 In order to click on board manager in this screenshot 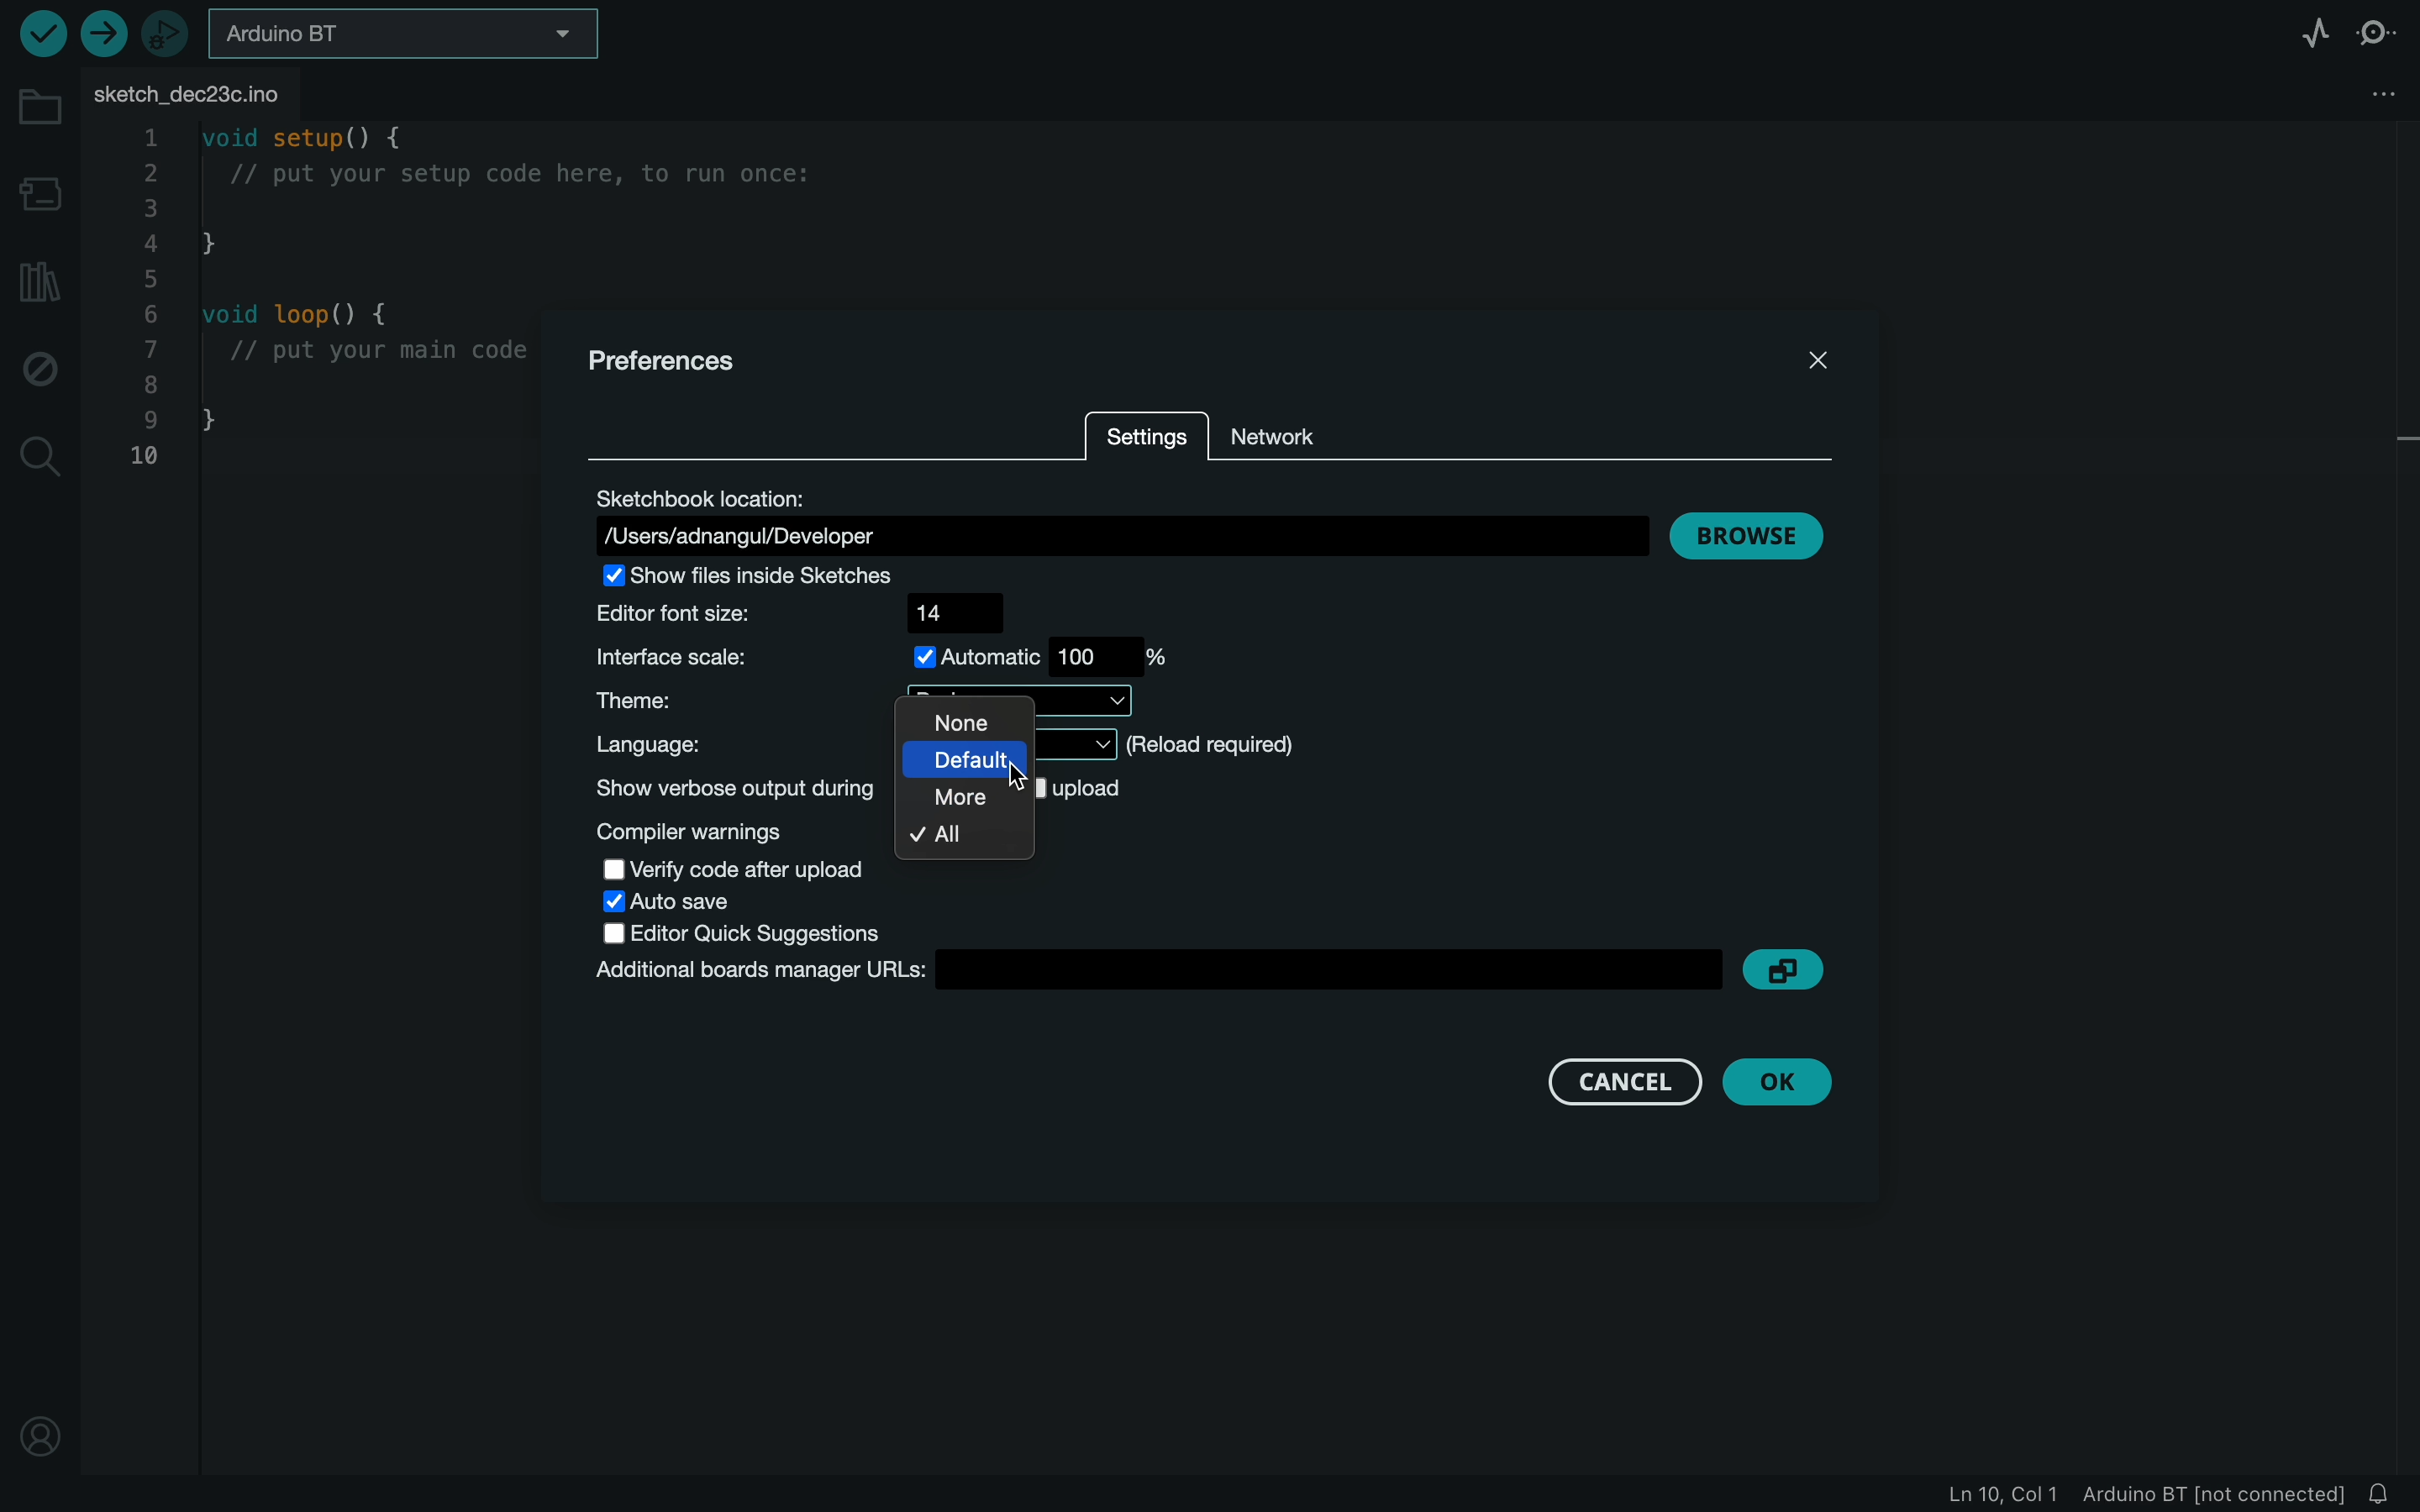, I will do `click(40, 193)`.